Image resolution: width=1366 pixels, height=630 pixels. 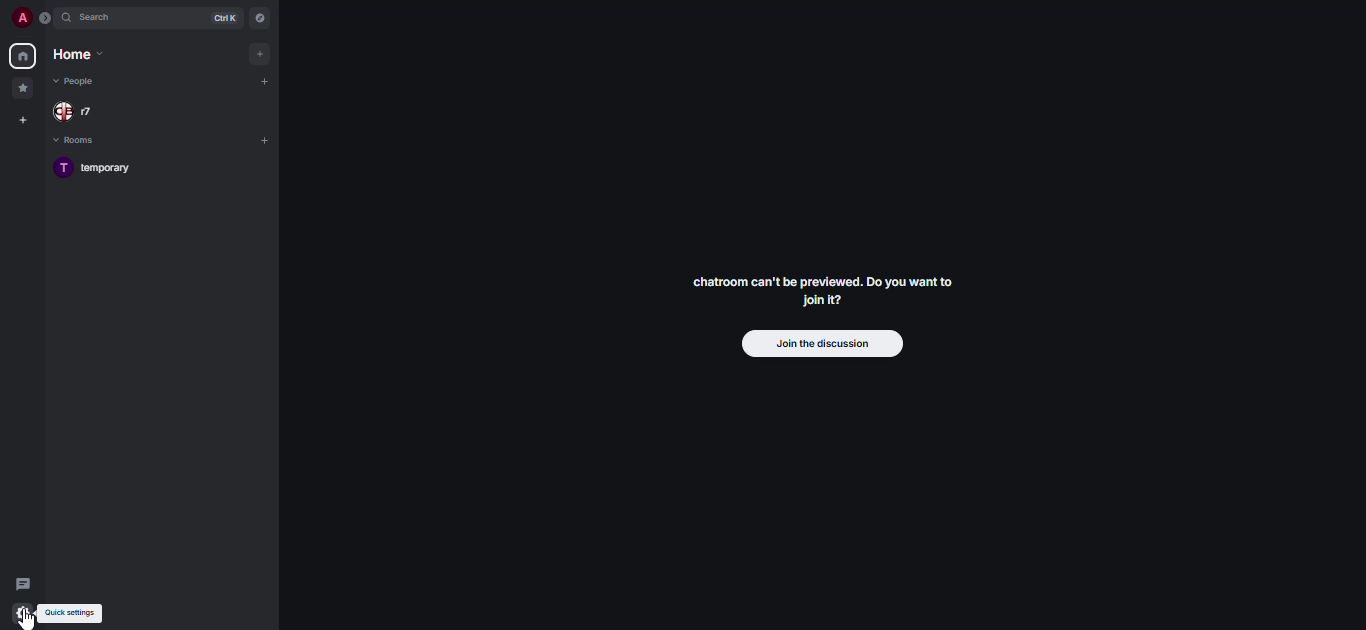 What do you see at coordinates (820, 285) in the screenshot?
I see `chatroom can't be previewed. Join it?` at bounding box center [820, 285].